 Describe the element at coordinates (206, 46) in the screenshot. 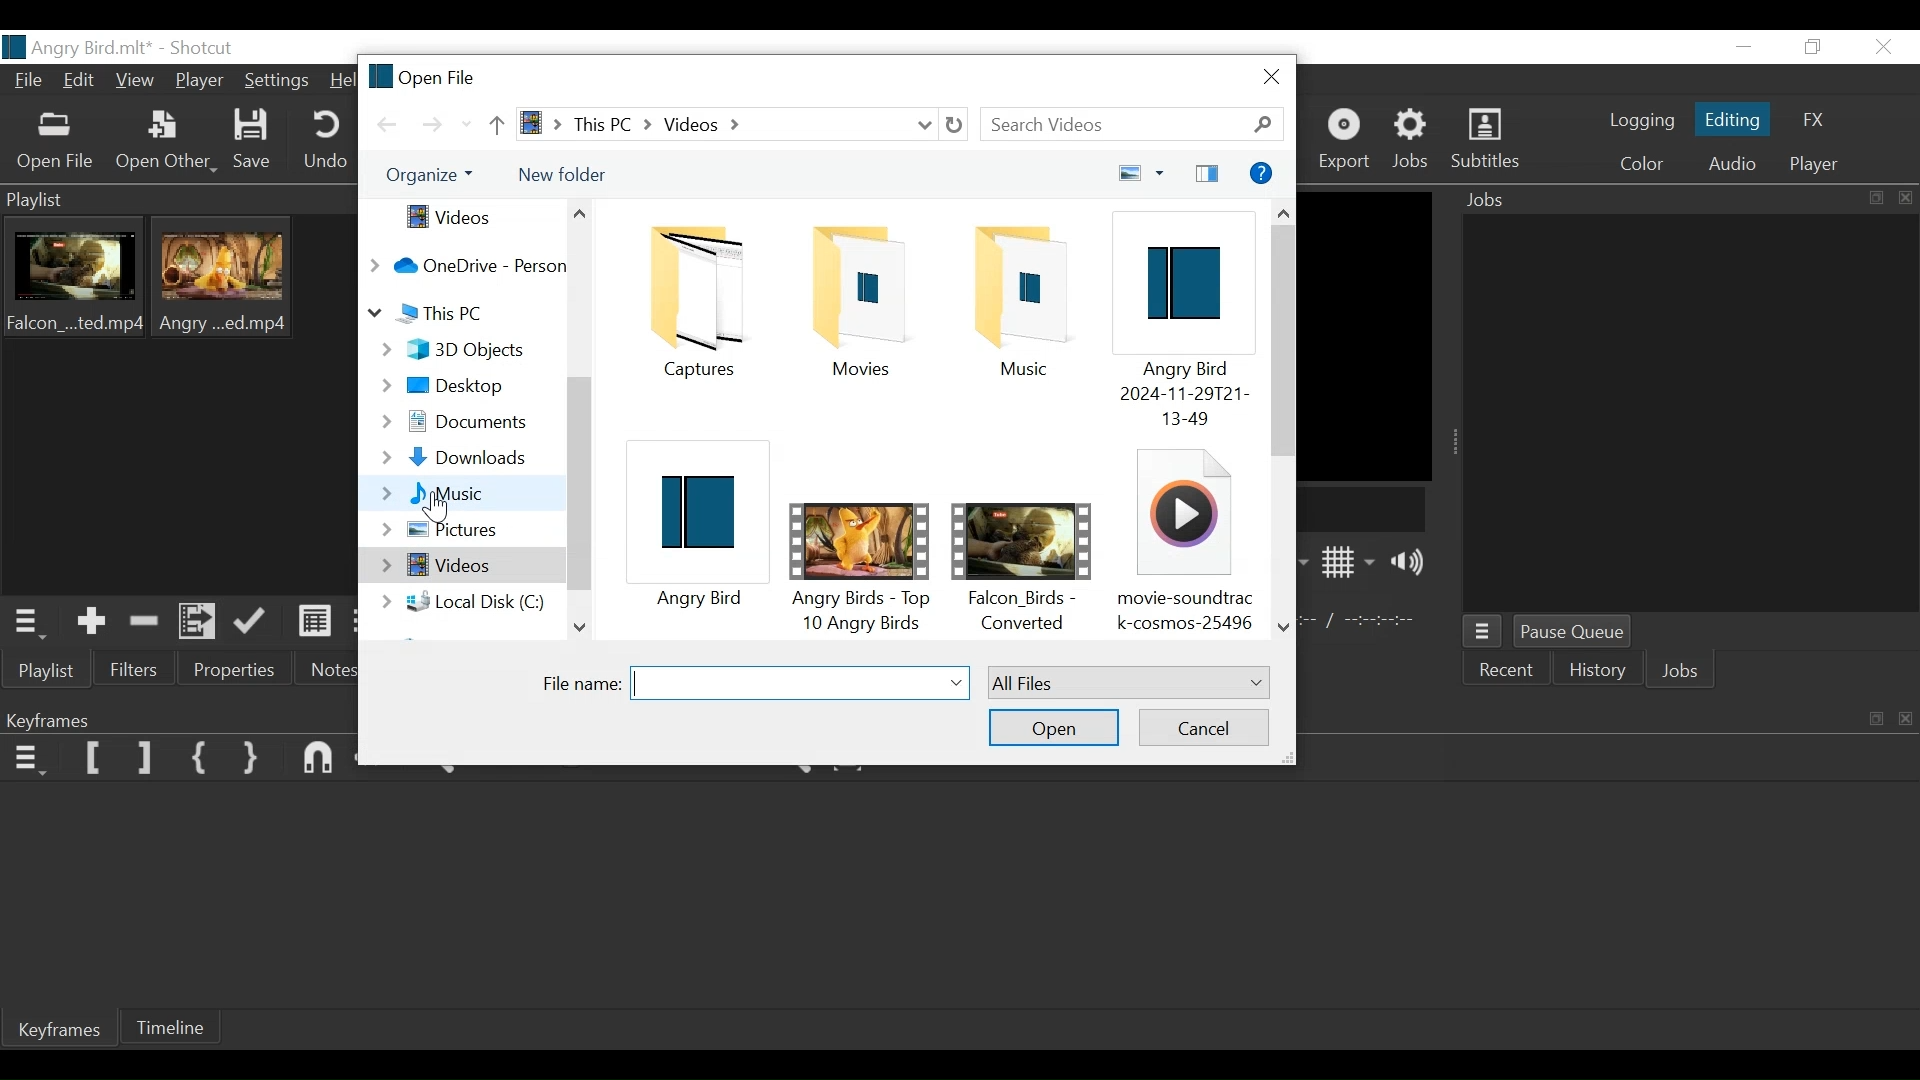

I see `Shotcut` at that location.